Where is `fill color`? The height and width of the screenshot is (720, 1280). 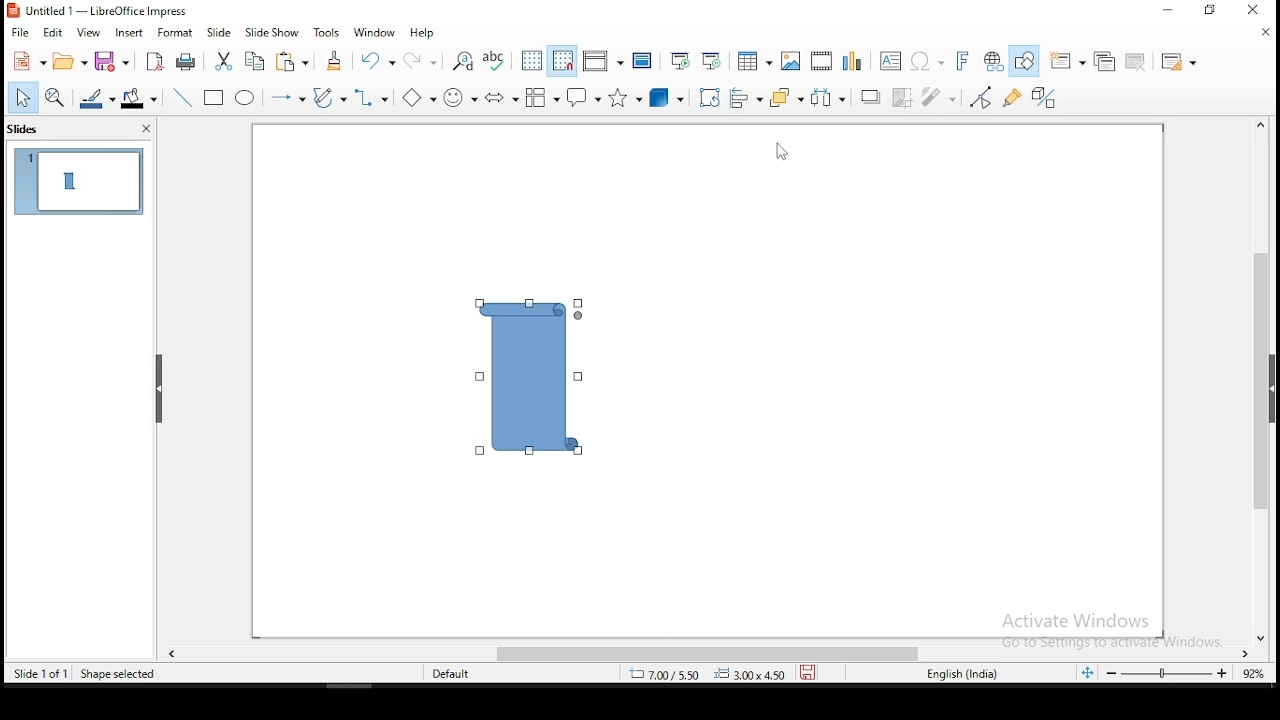 fill color is located at coordinates (138, 98).